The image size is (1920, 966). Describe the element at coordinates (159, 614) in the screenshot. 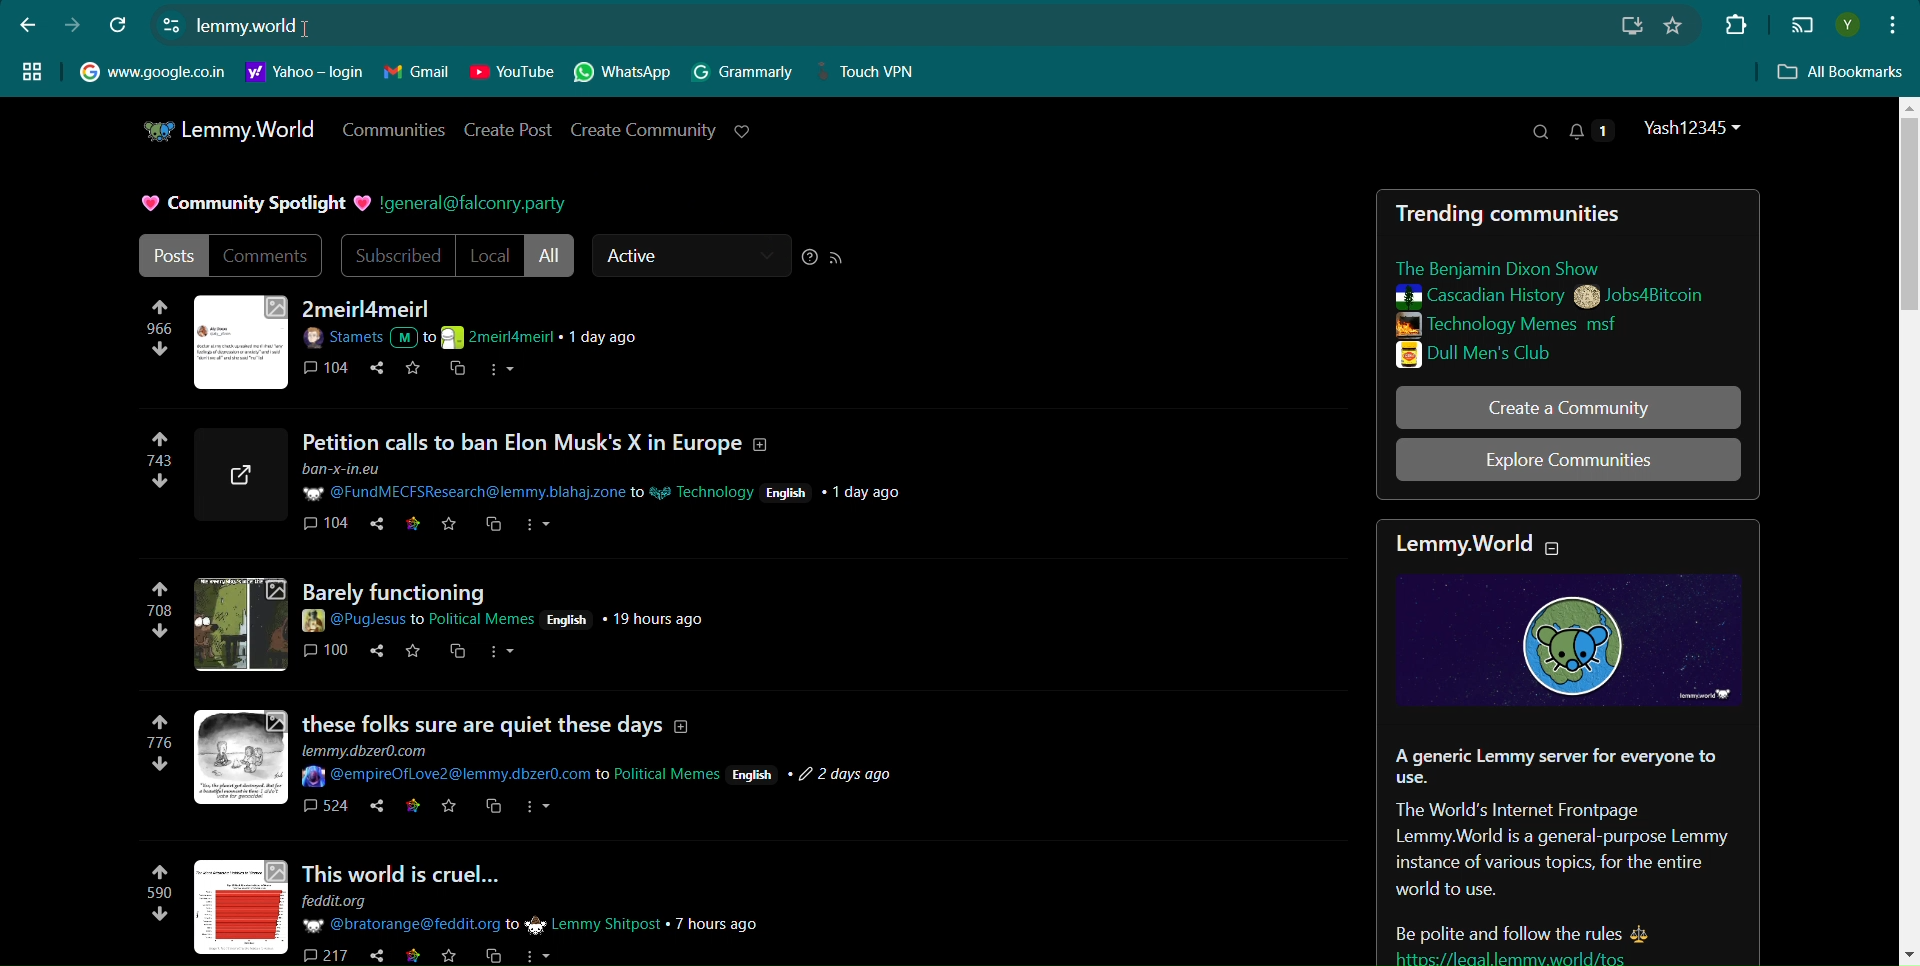

I see `708` at that location.